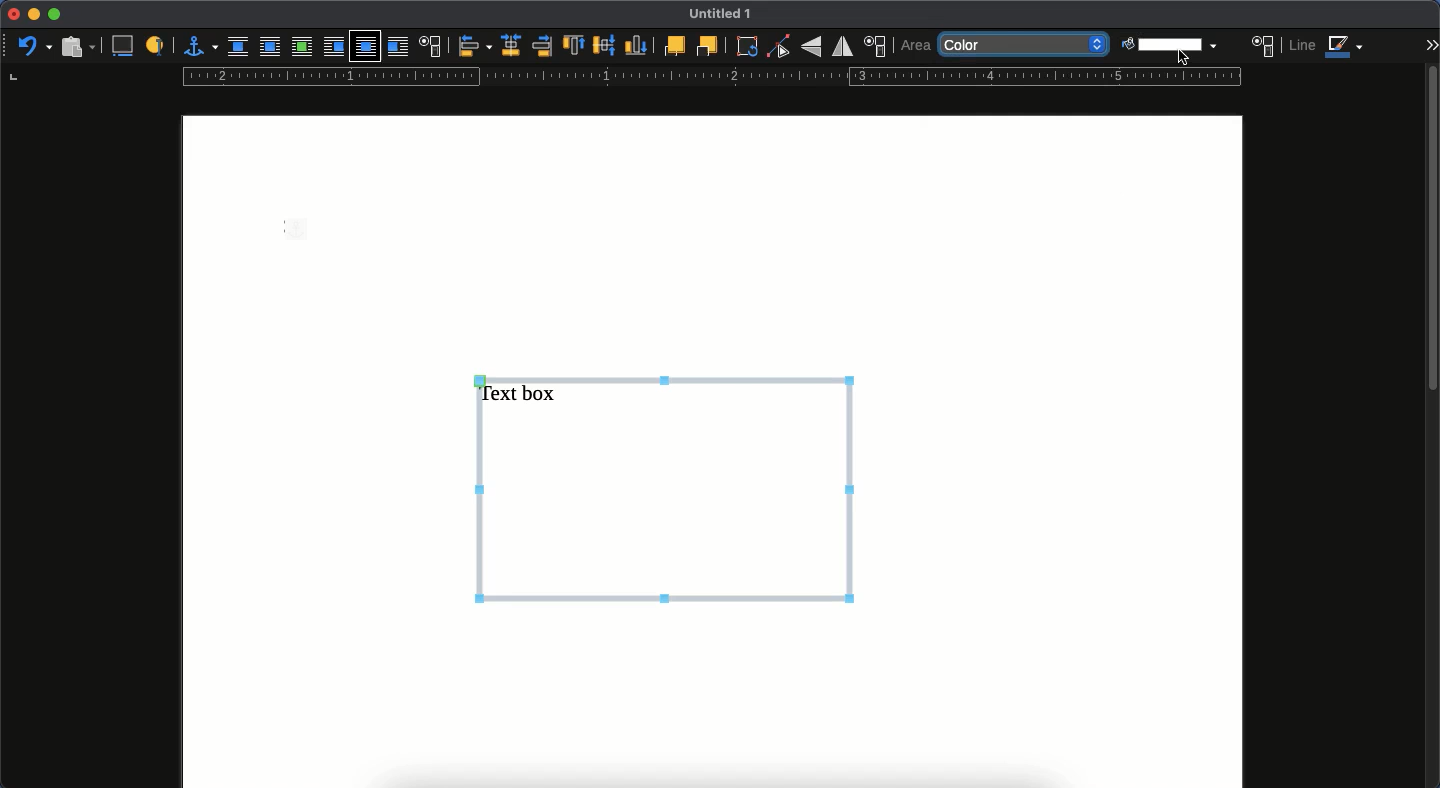 This screenshot has height=788, width=1440. I want to click on insert caption, so click(126, 45).